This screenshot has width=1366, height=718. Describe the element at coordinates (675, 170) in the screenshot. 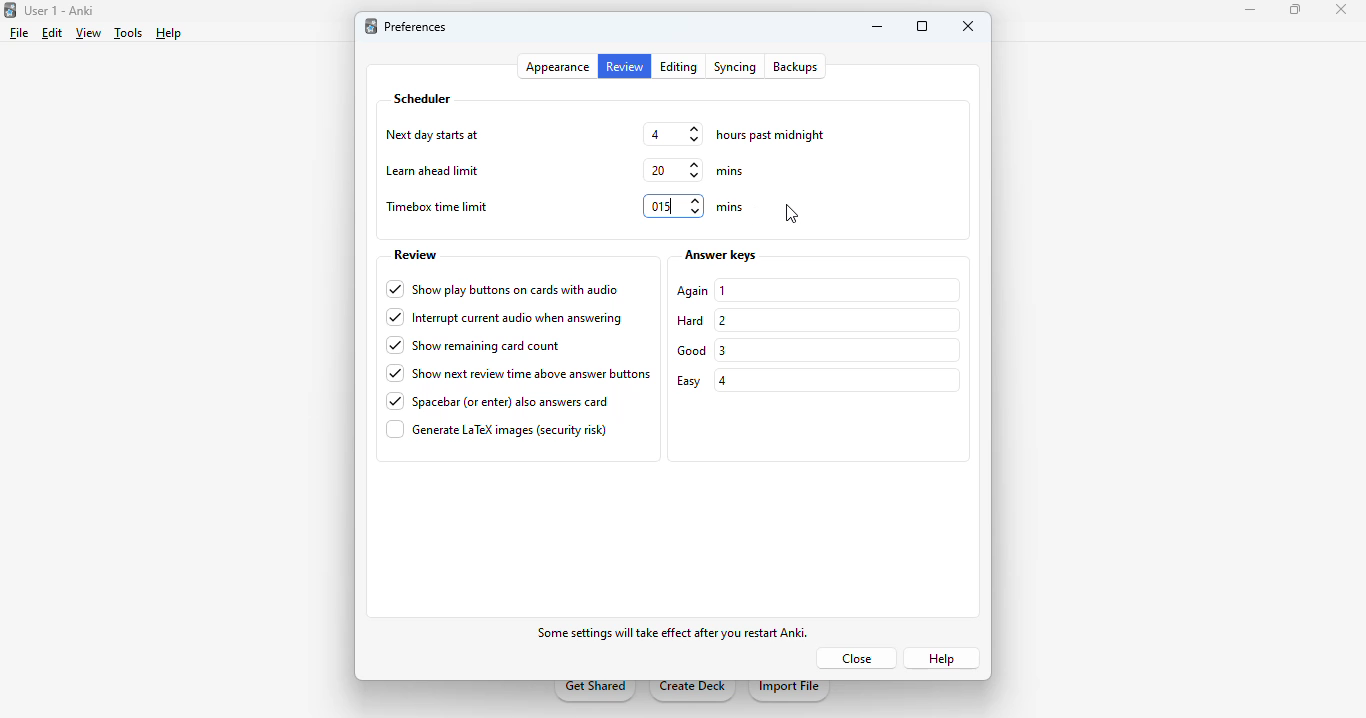

I see `20` at that location.